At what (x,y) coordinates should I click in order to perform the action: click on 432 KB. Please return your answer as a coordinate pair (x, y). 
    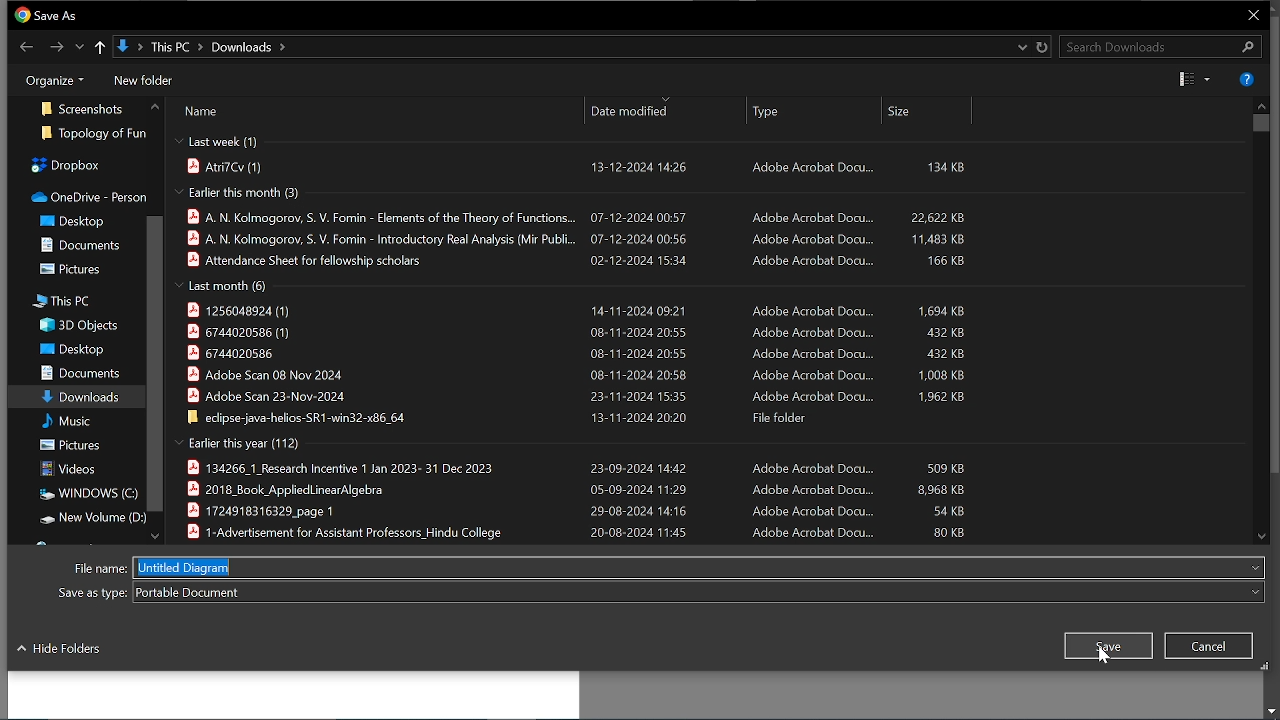
    Looking at the image, I should click on (944, 354).